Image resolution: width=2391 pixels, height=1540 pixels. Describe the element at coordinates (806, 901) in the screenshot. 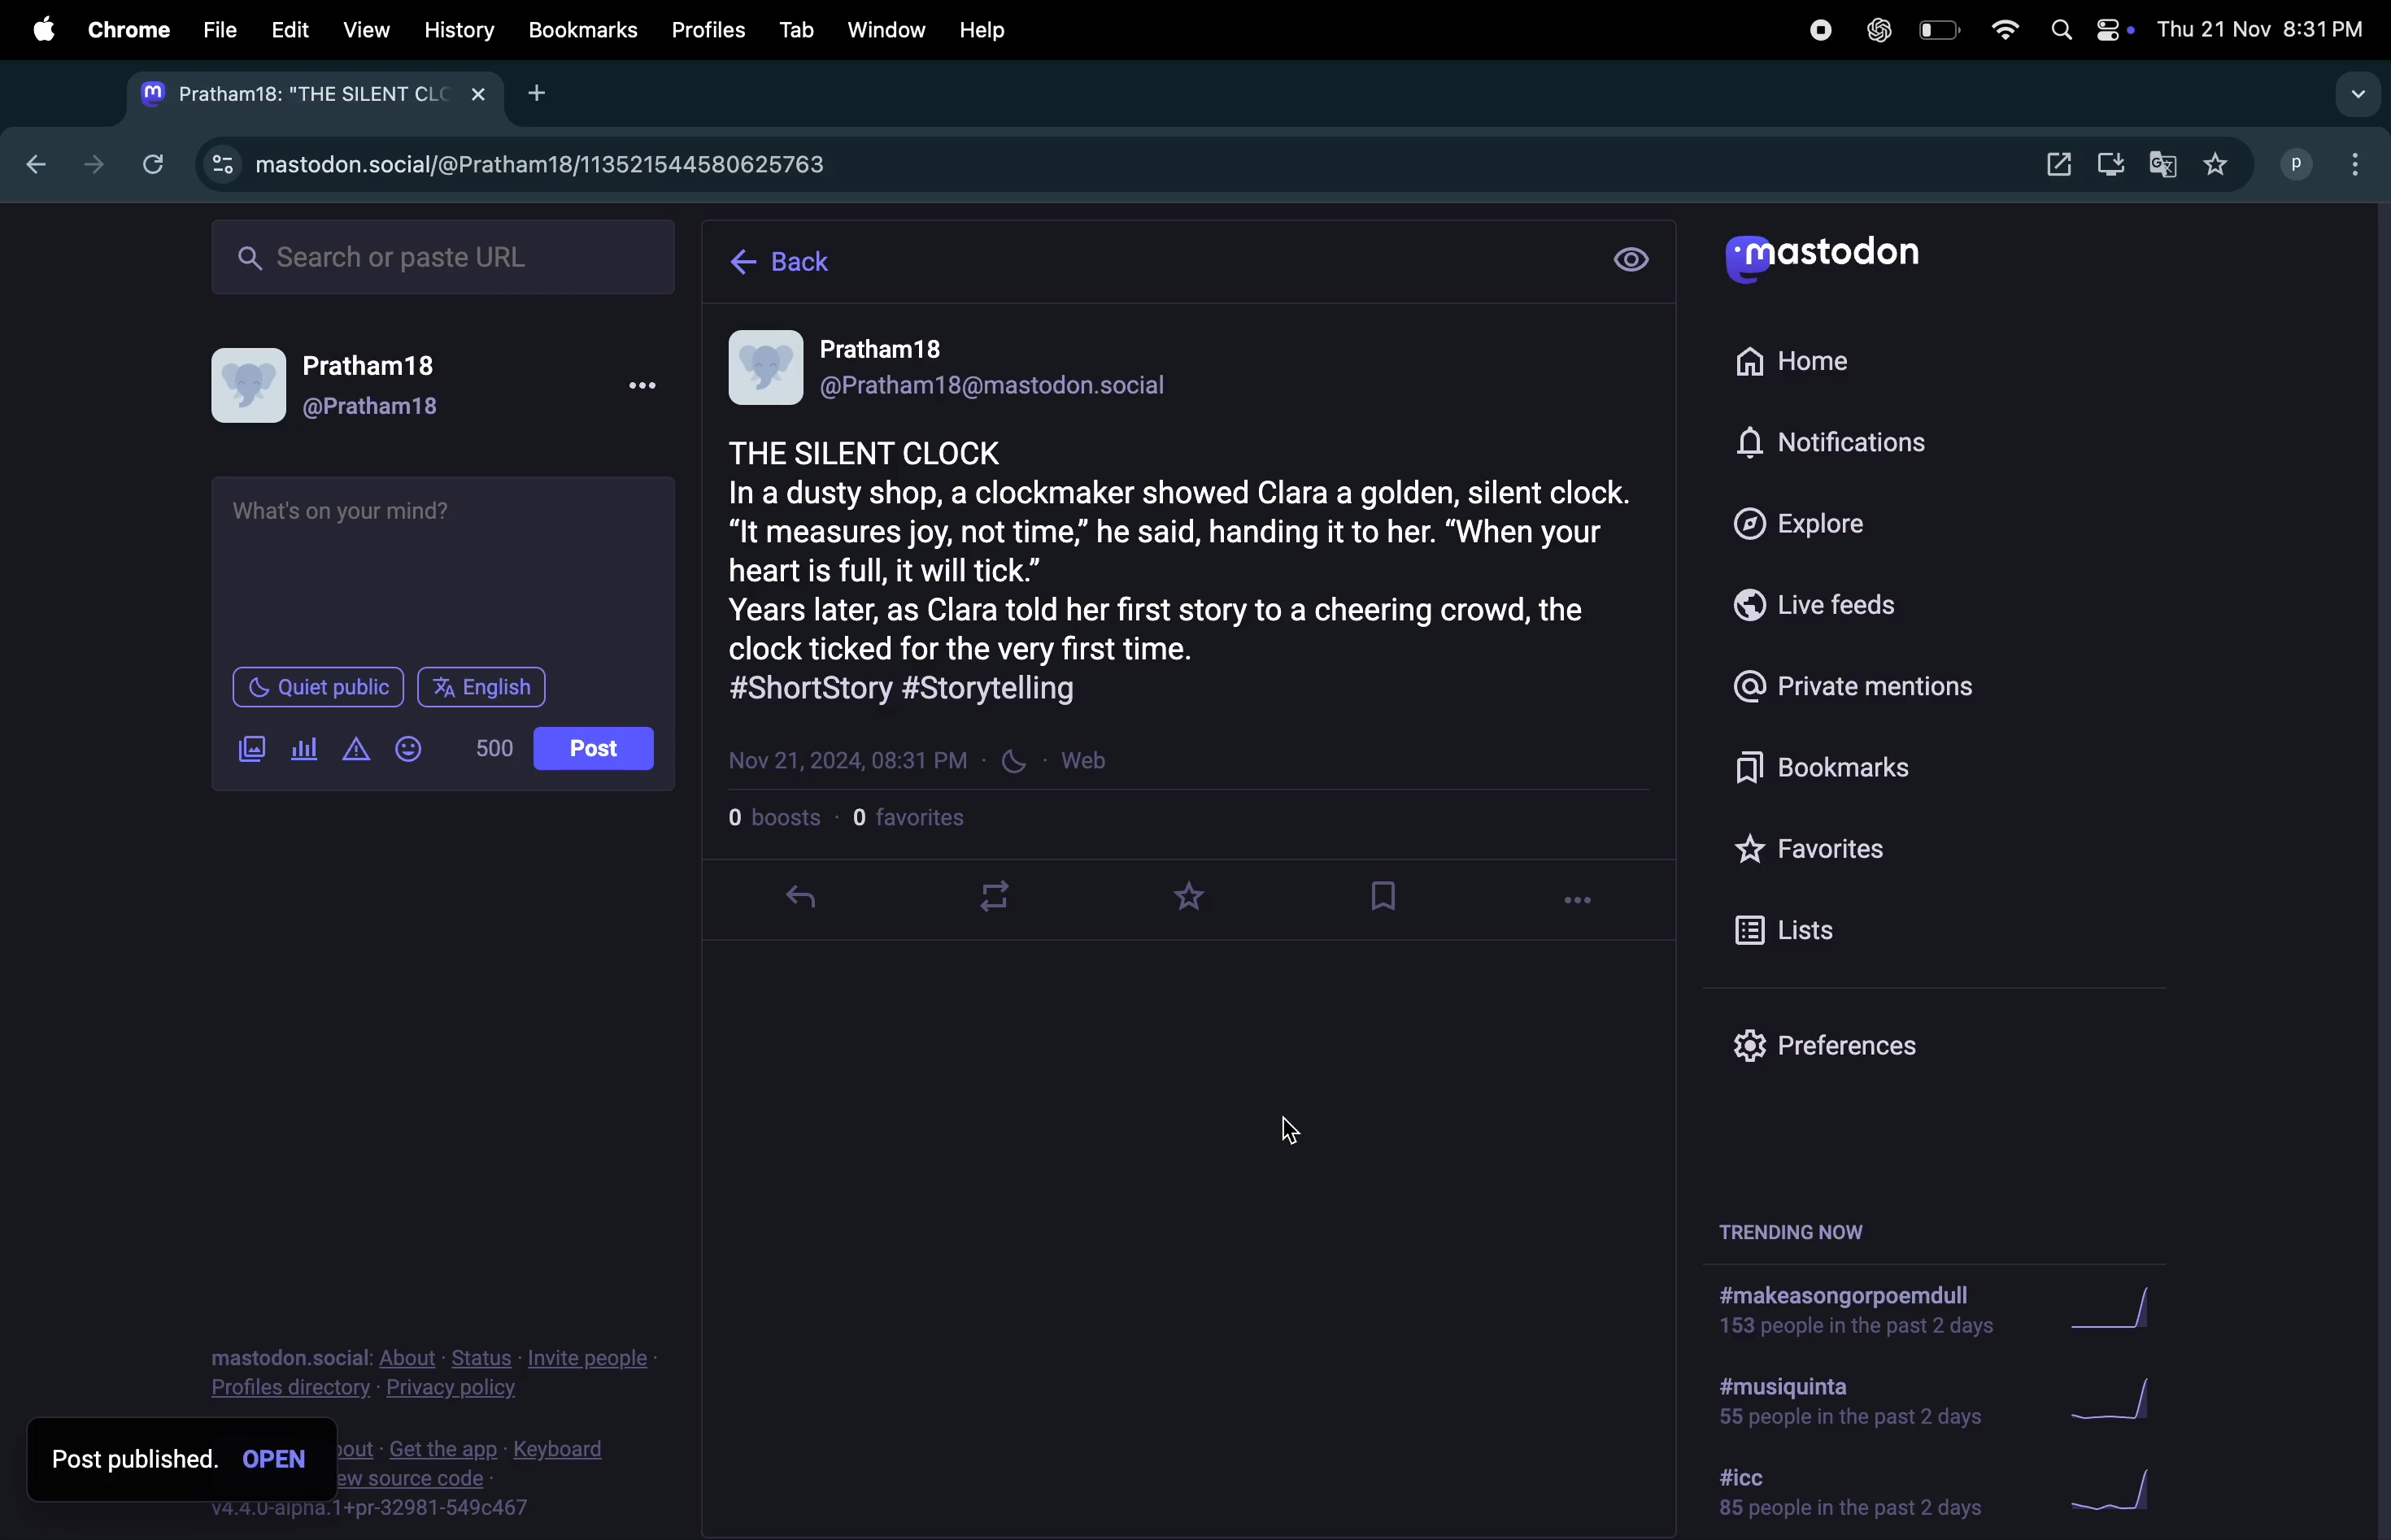

I see `revert` at that location.